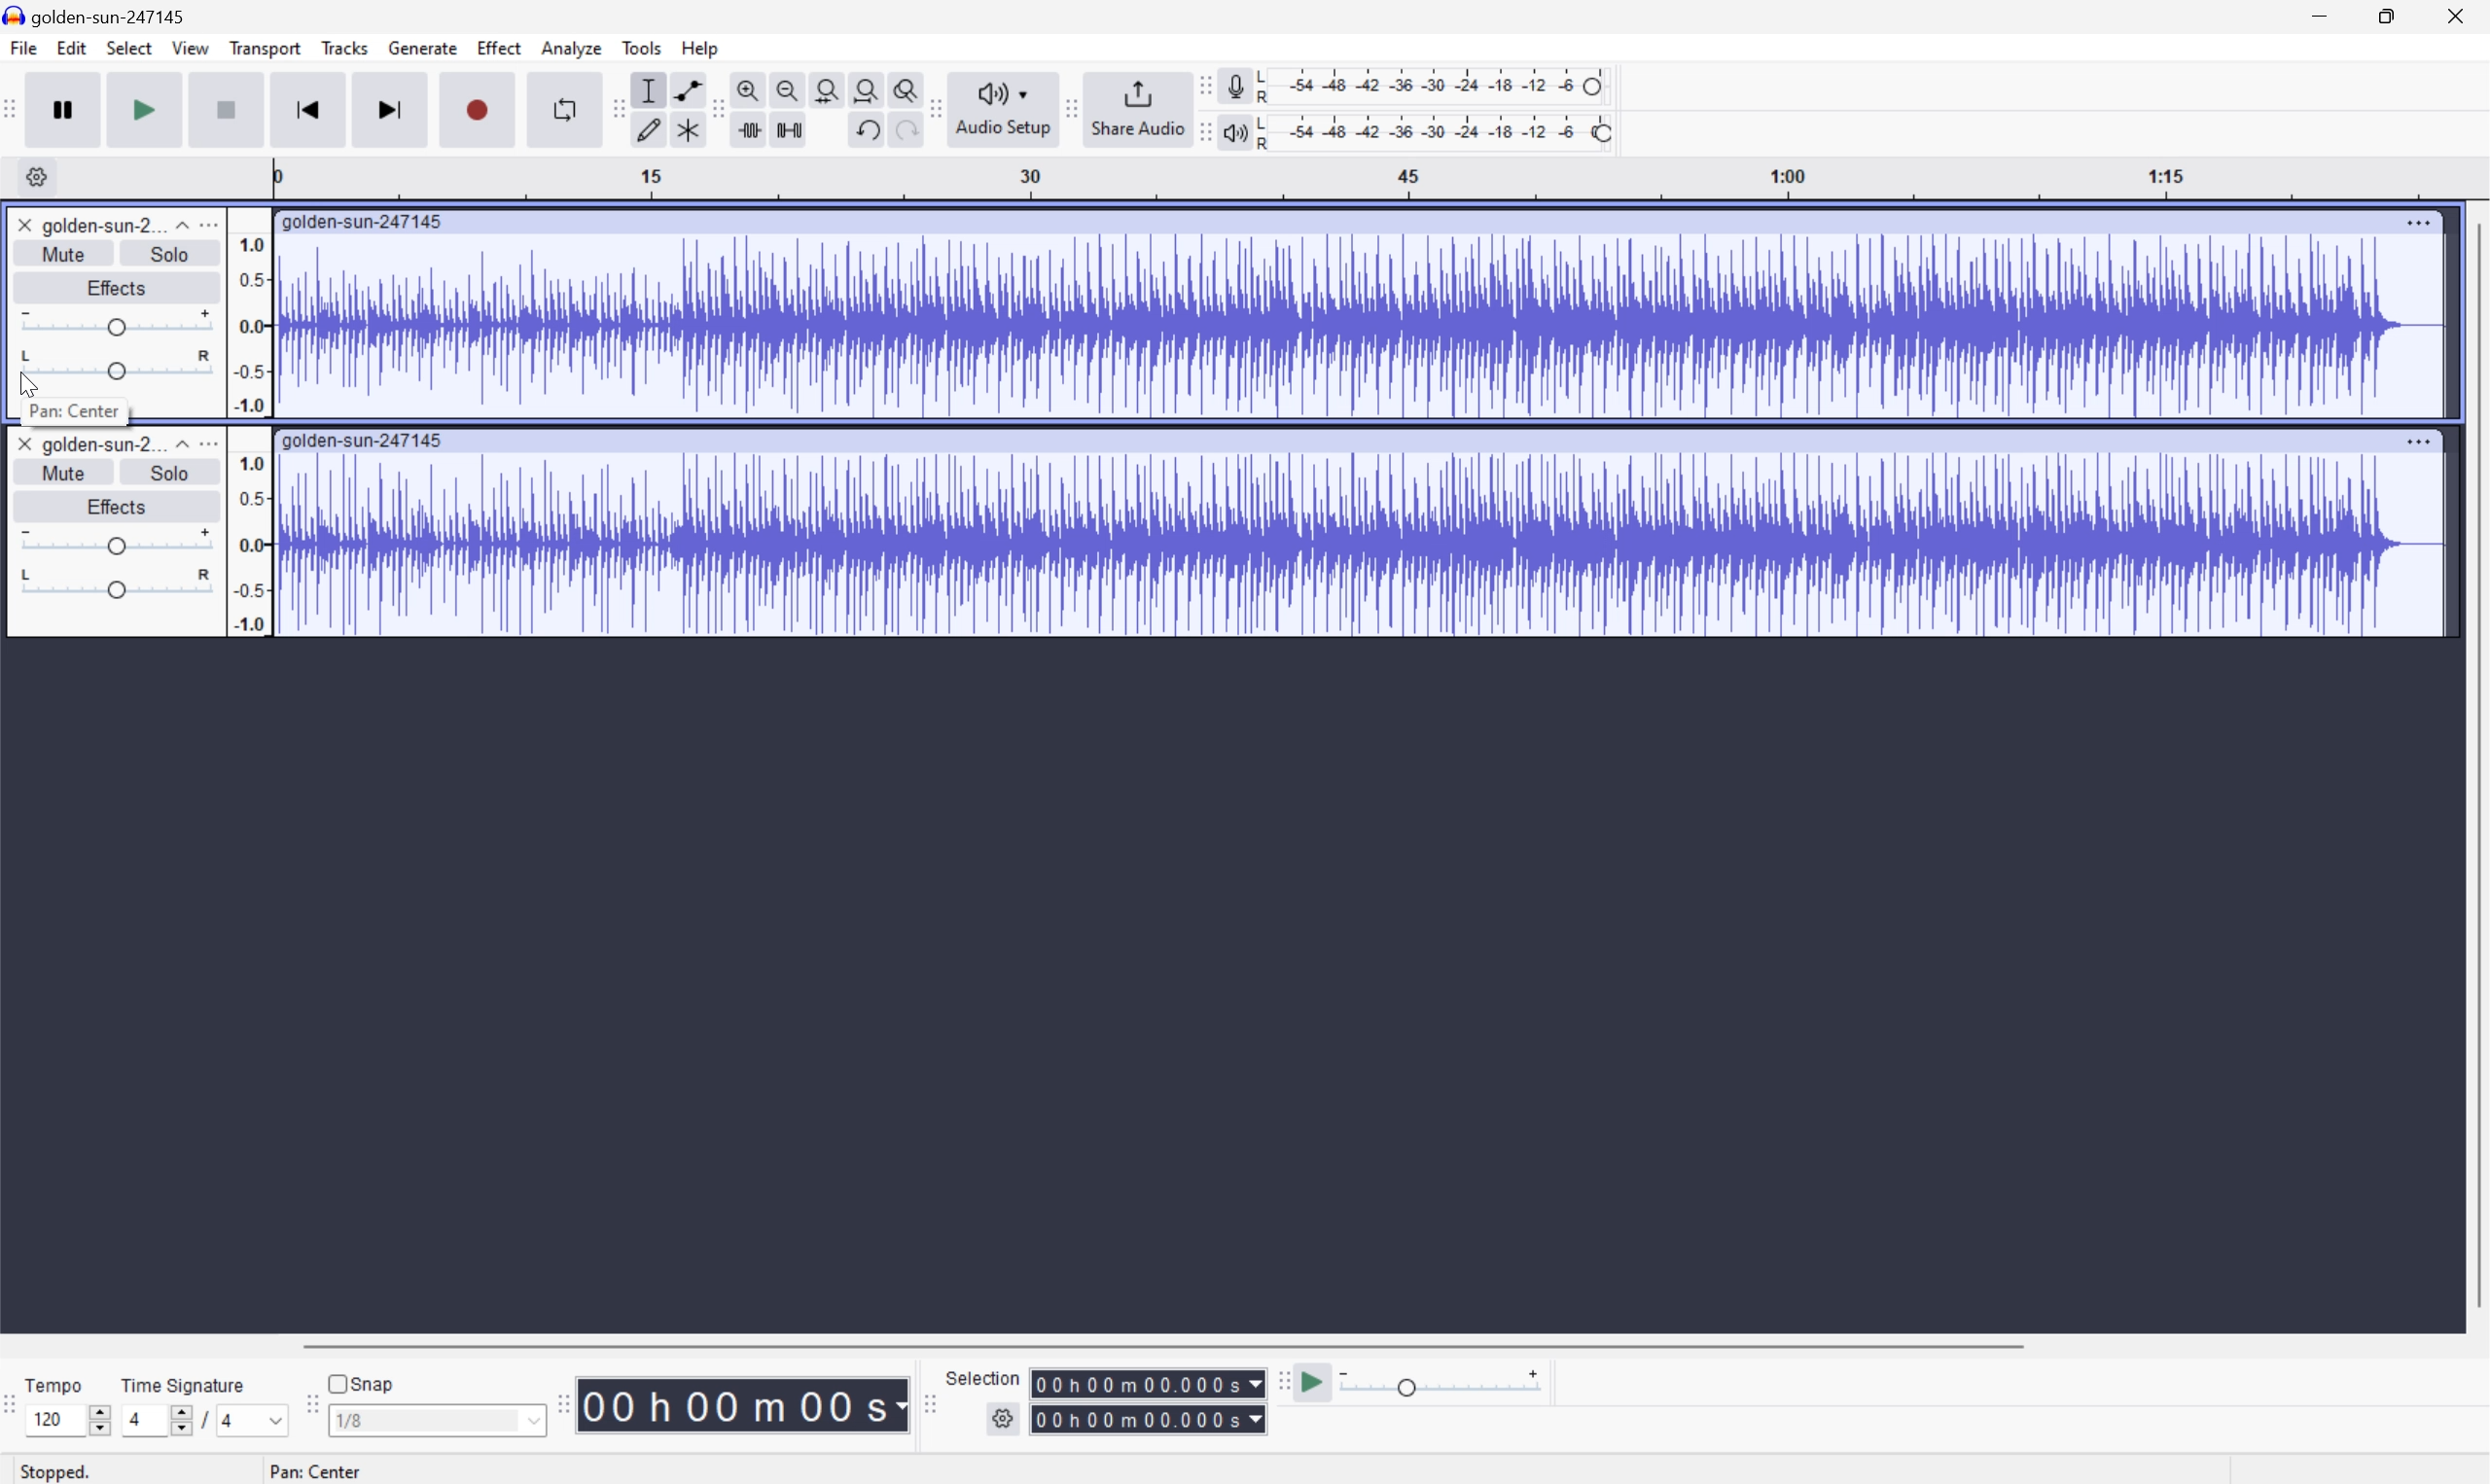 This screenshot has width=2490, height=1484. Describe the element at coordinates (235, 1420) in the screenshot. I see `4` at that location.